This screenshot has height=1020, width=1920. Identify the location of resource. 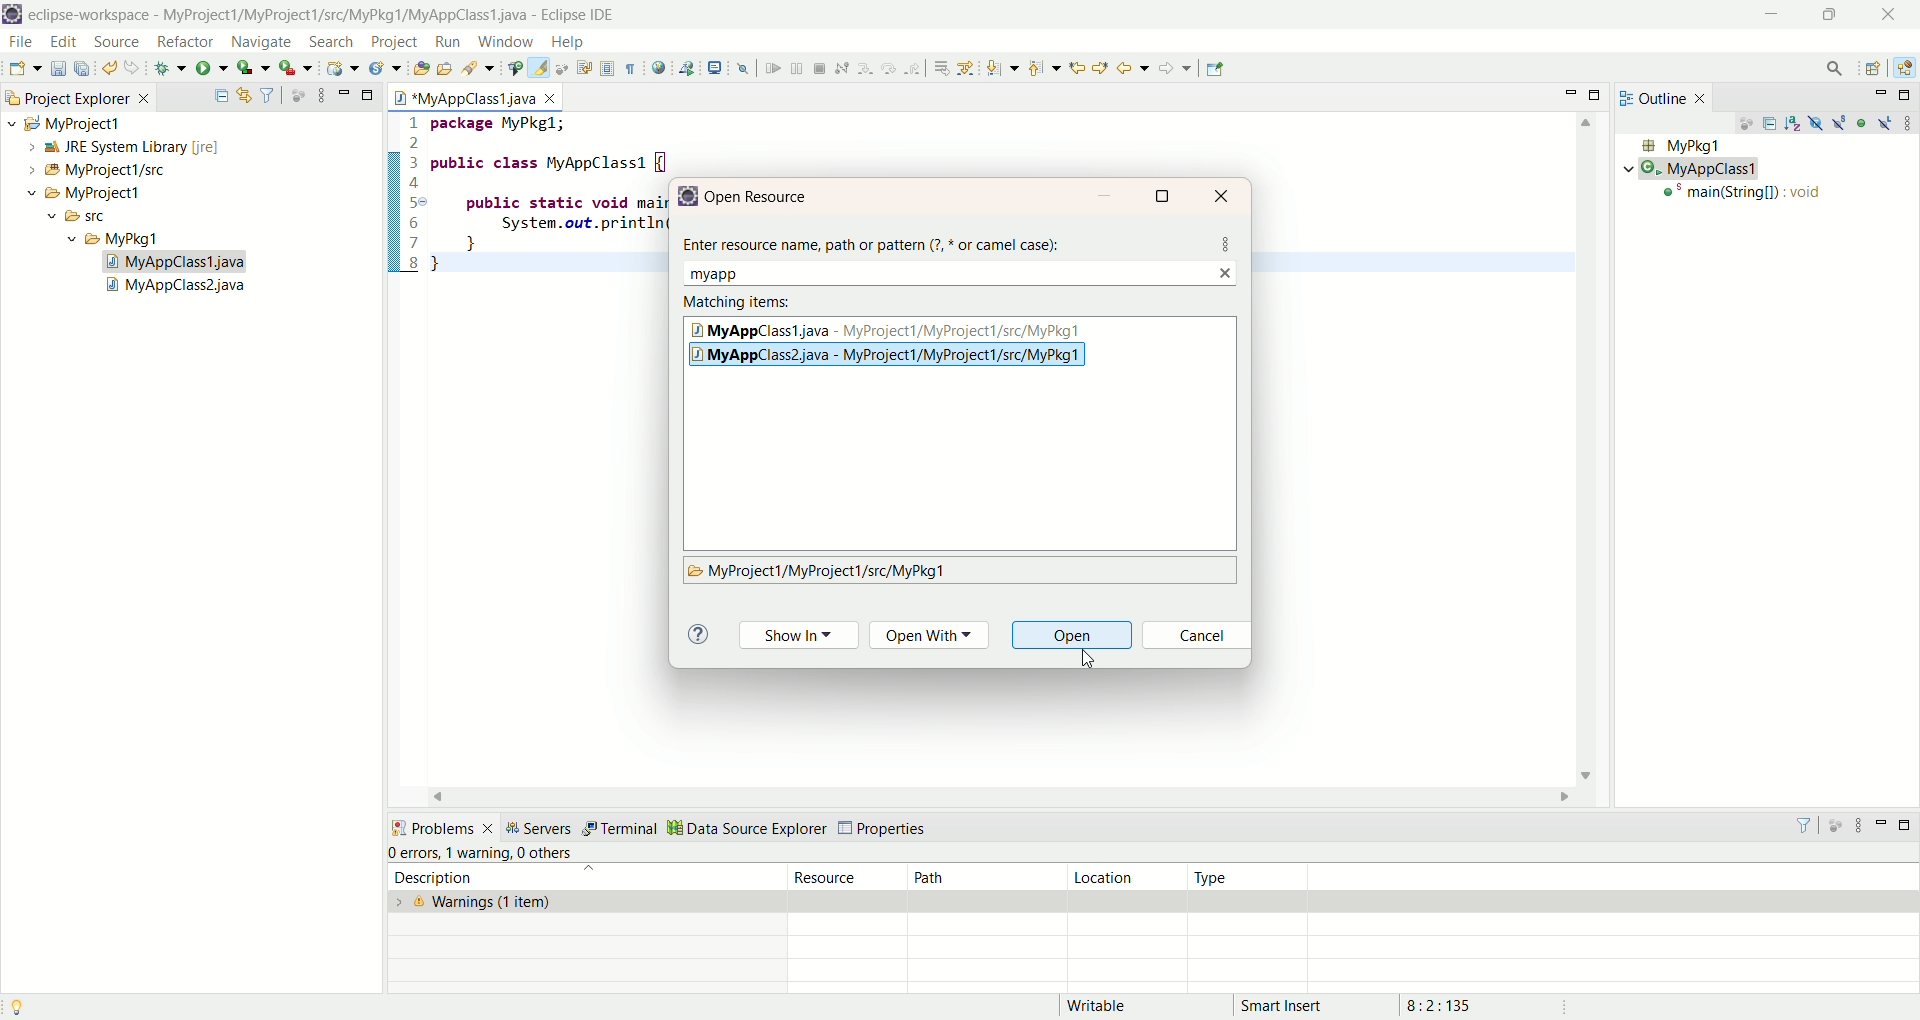
(850, 876).